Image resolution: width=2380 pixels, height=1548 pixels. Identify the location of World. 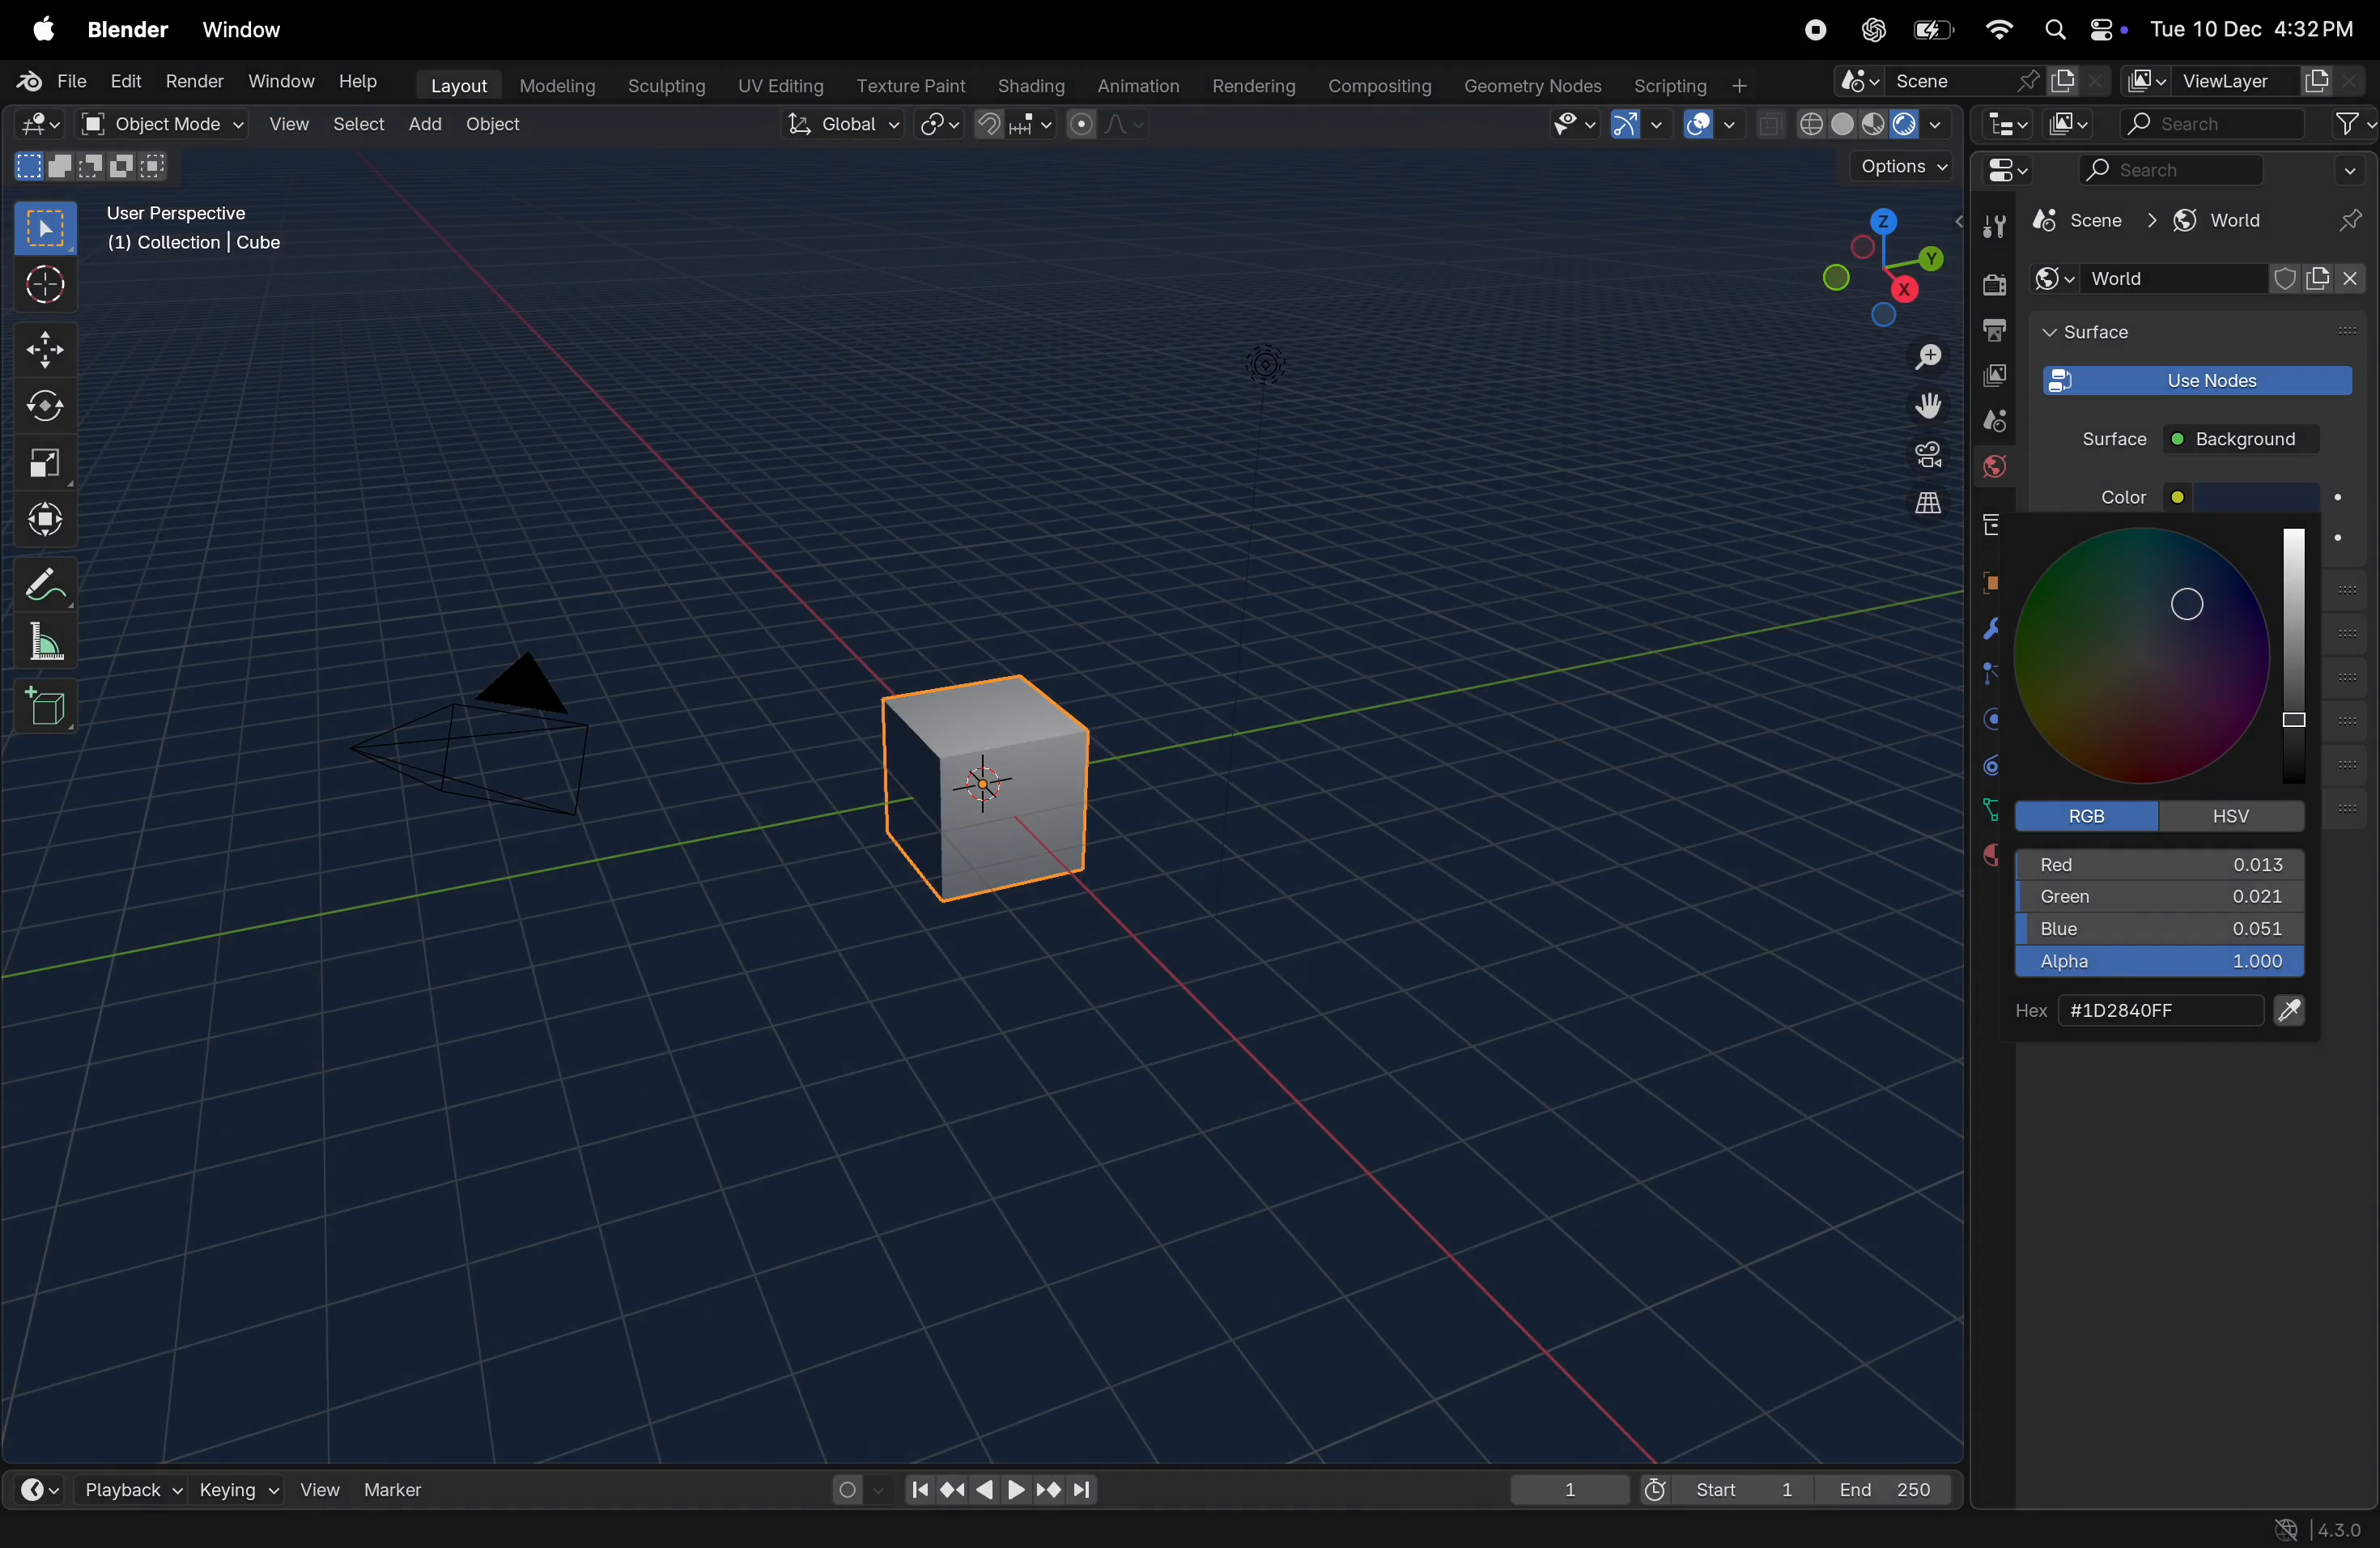
(1994, 470).